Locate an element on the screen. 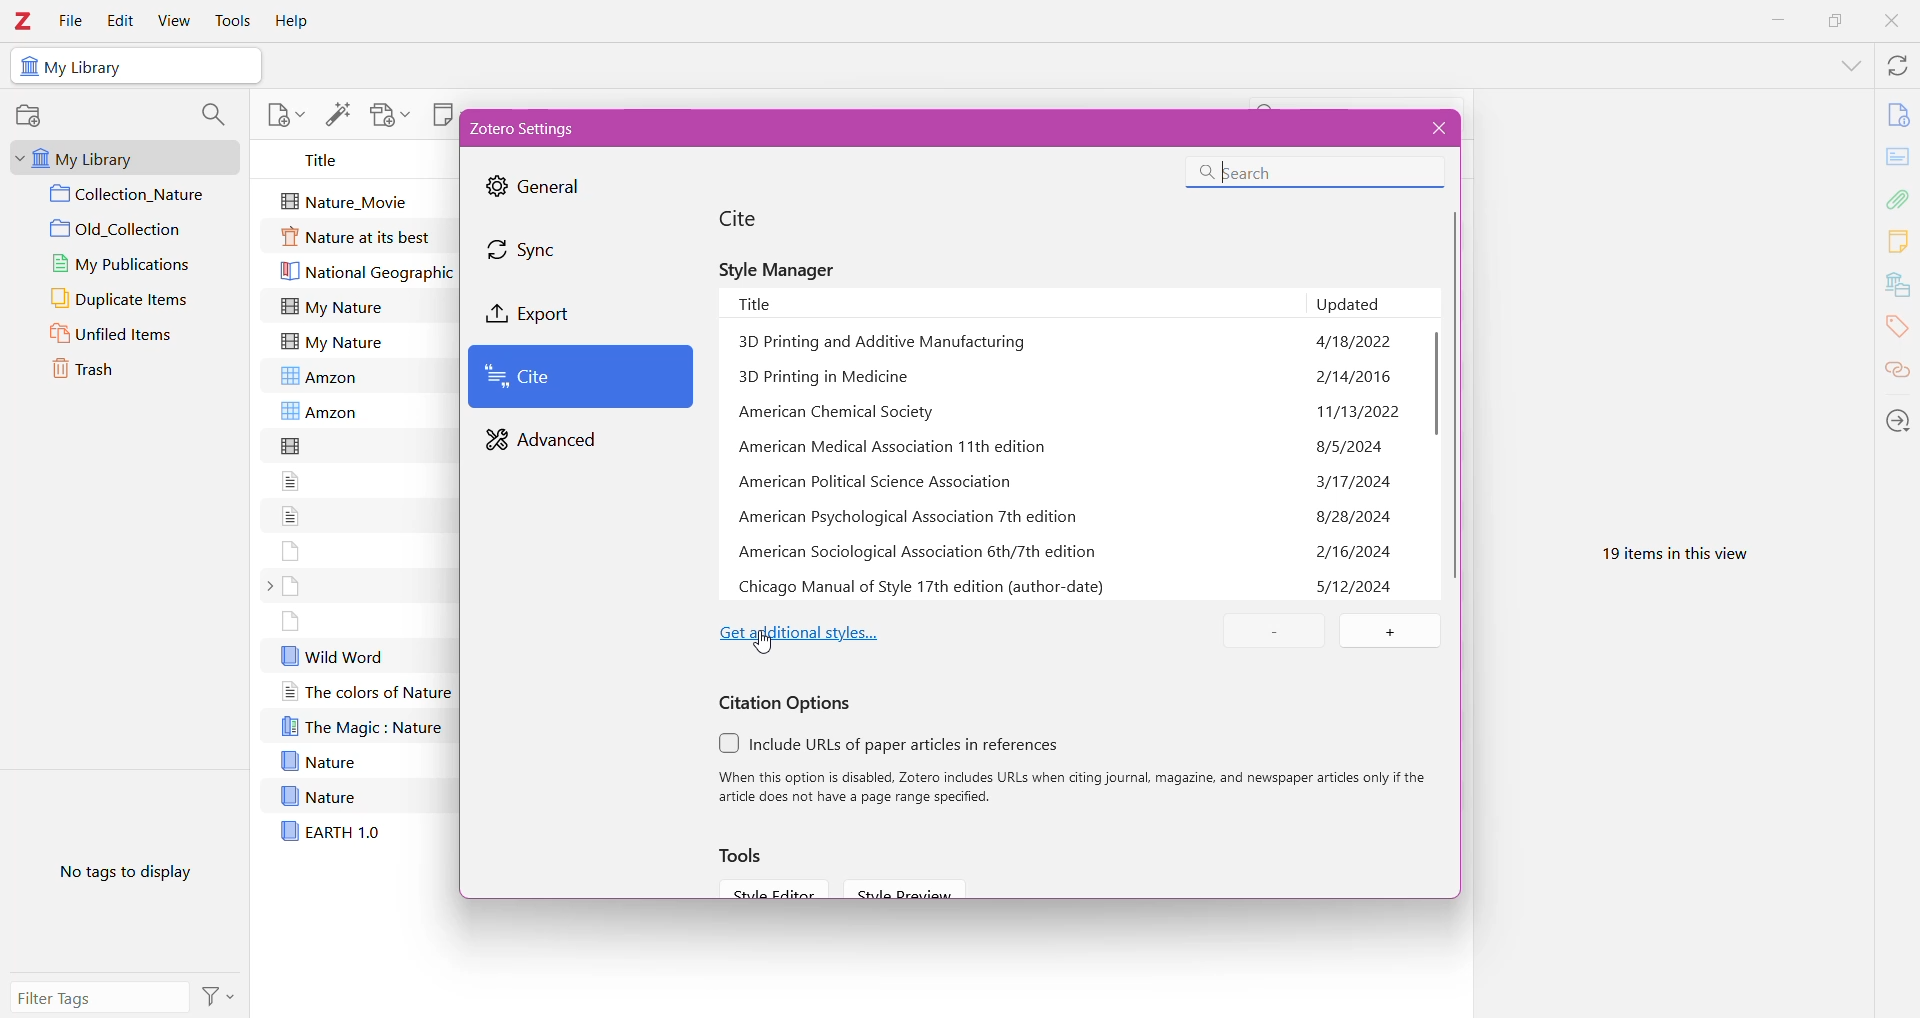  Related is located at coordinates (1897, 372).